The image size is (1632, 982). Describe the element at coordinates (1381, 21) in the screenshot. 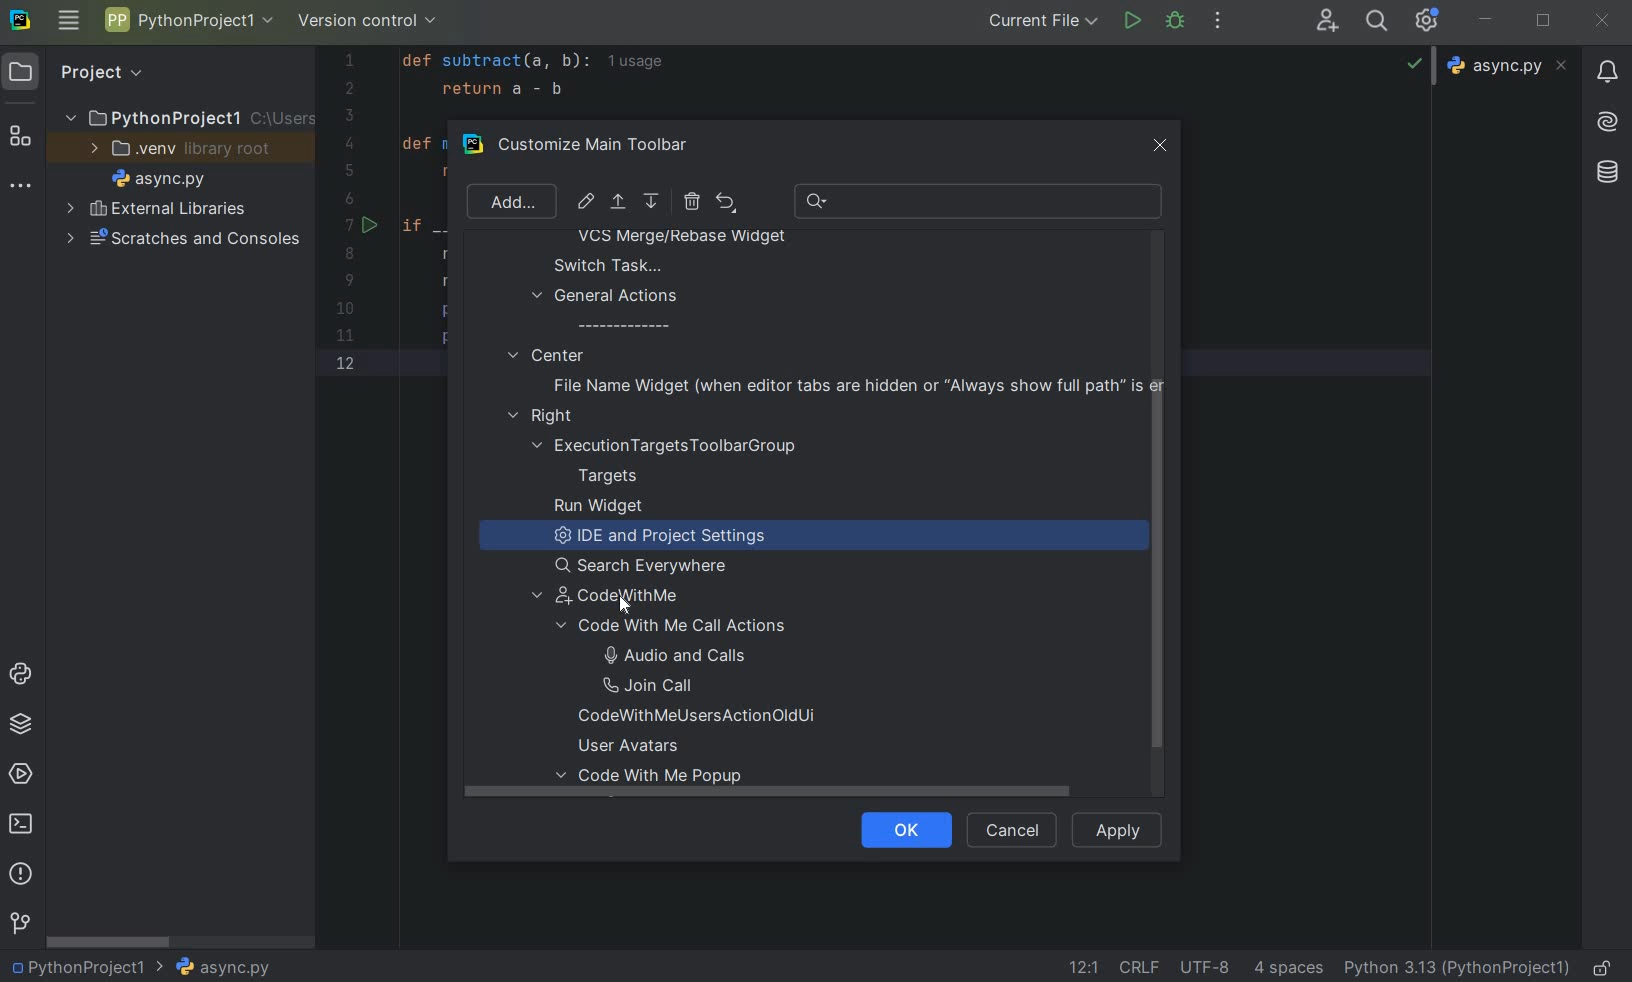

I see `SEARCH EVERYWHERE` at that location.